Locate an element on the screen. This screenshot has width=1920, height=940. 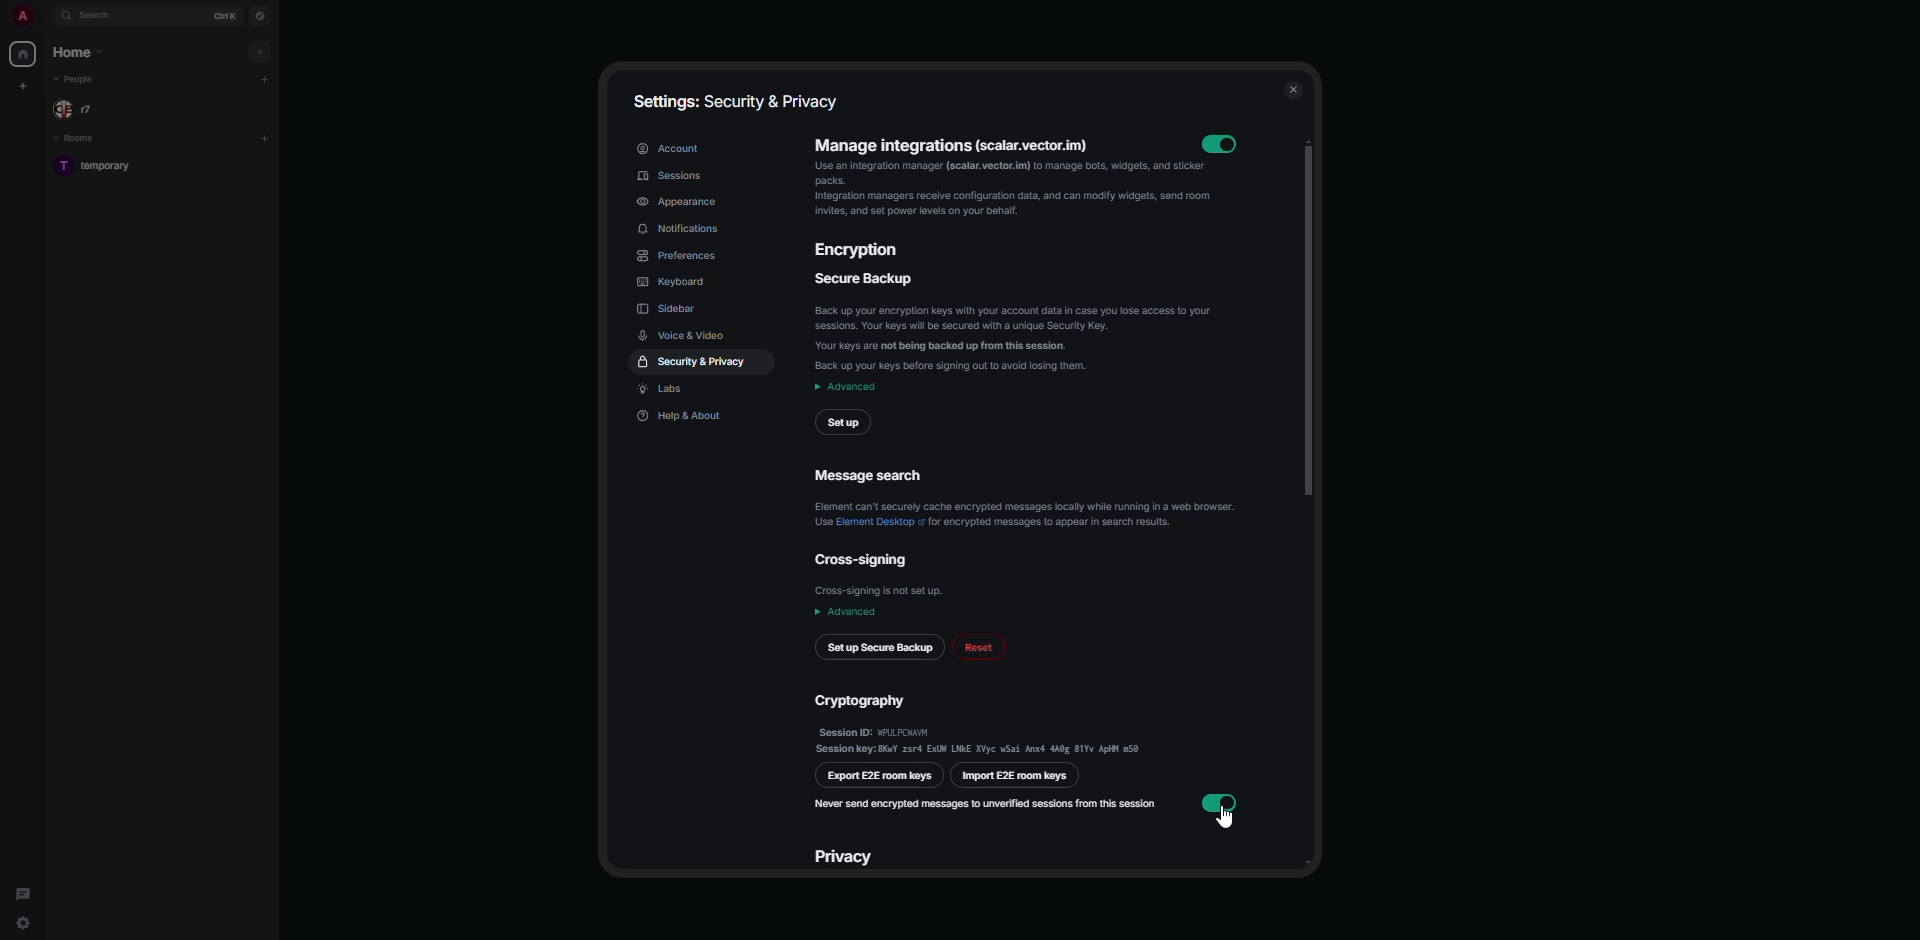
voice & video is located at coordinates (687, 335).